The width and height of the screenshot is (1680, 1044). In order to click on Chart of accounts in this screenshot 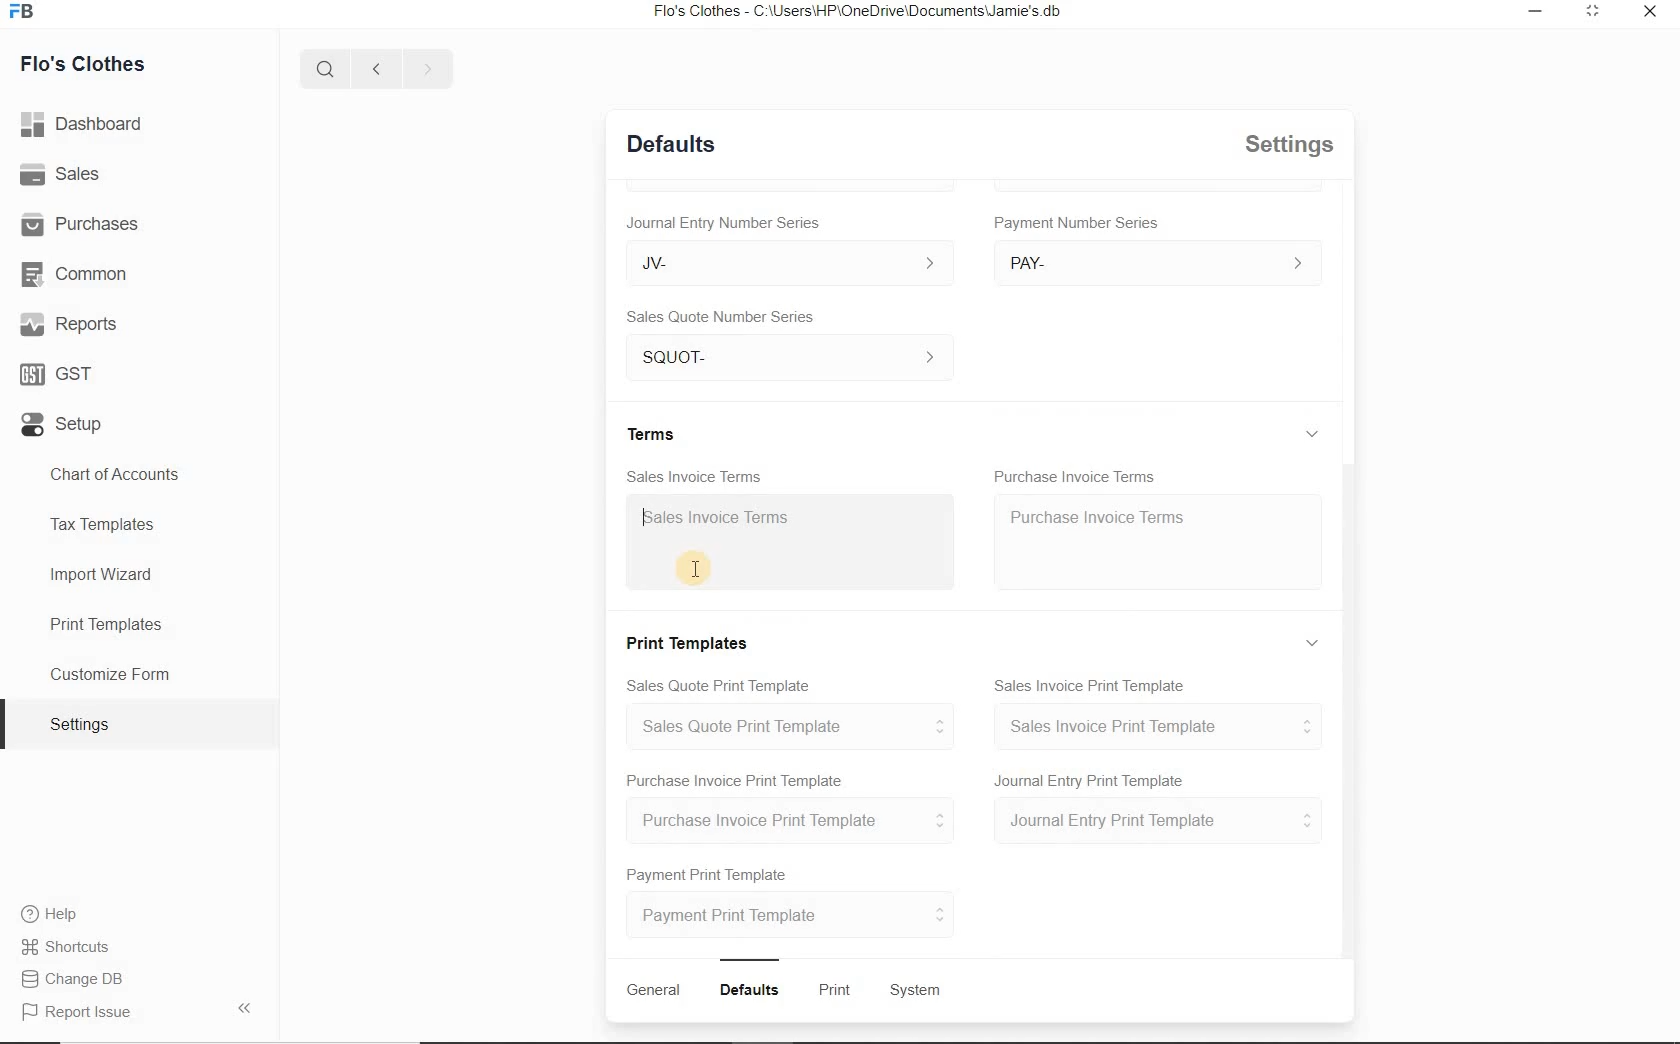, I will do `click(140, 475)`.